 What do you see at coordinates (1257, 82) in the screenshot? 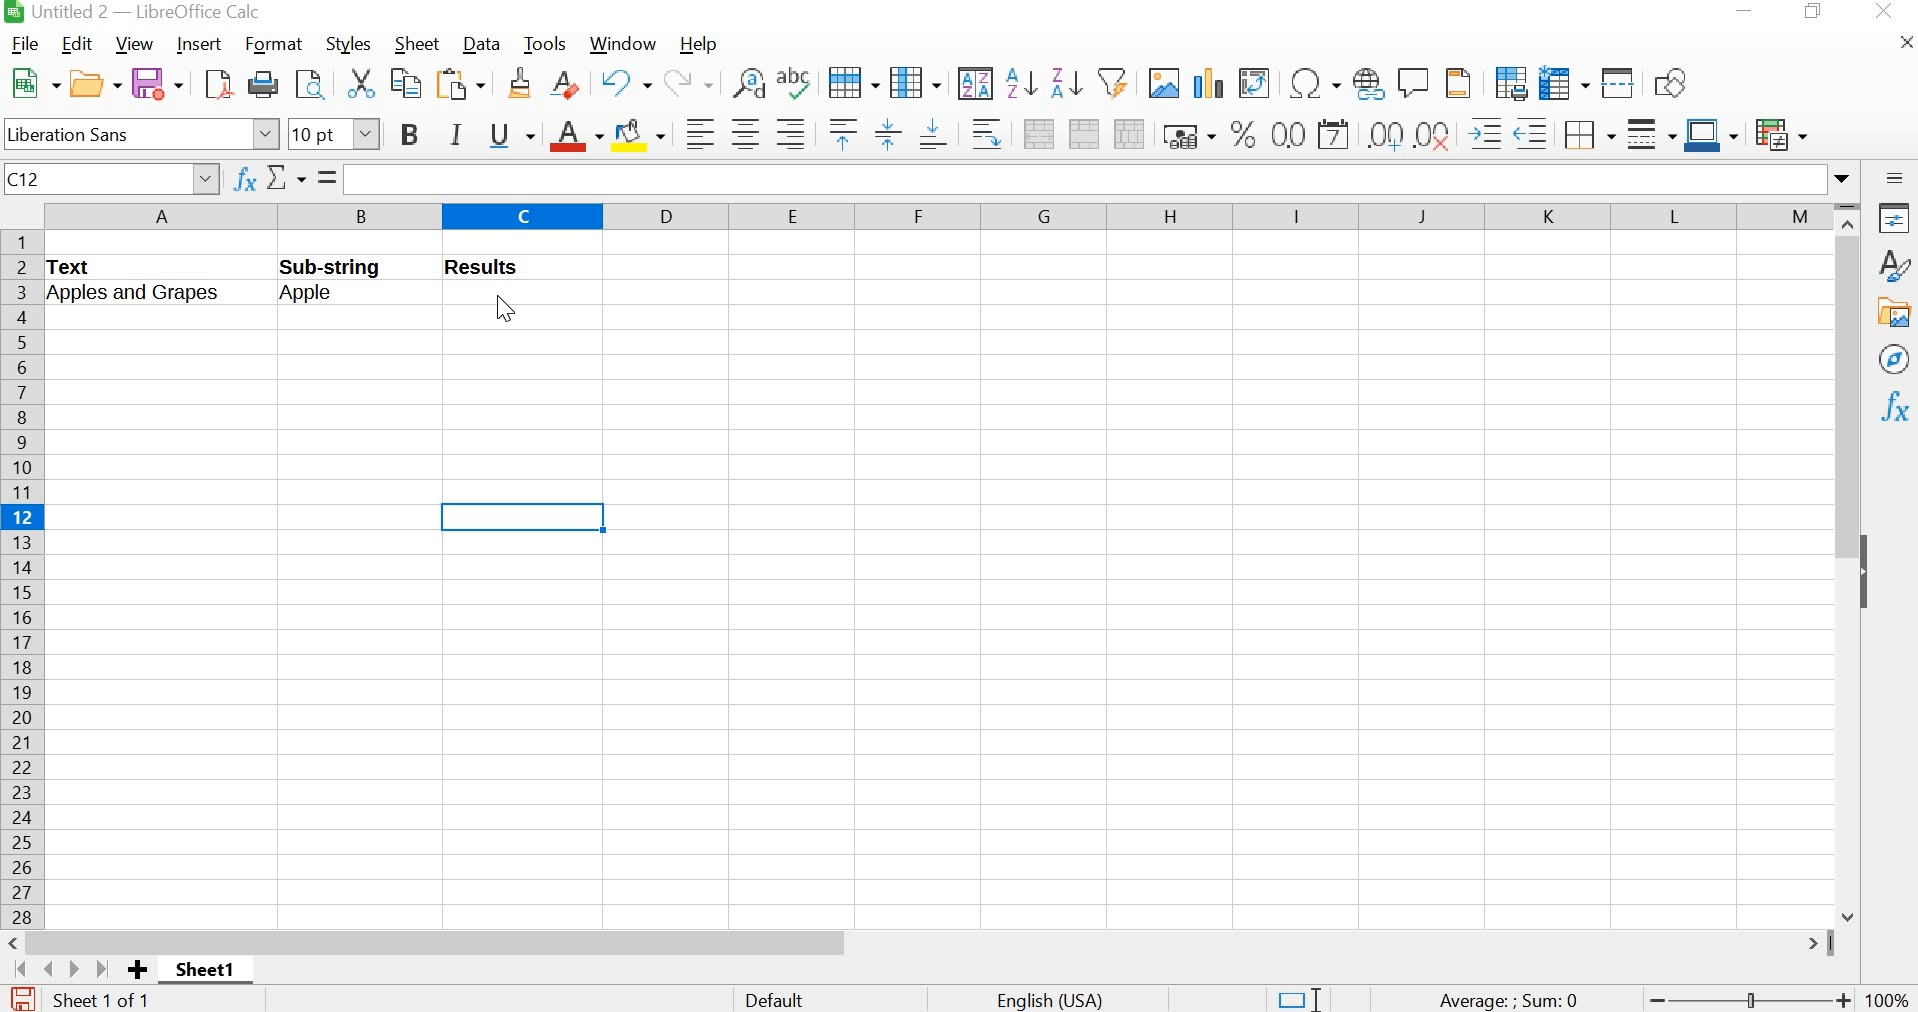
I see `insert or edit pivot table` at bounding box center [1257, 82].